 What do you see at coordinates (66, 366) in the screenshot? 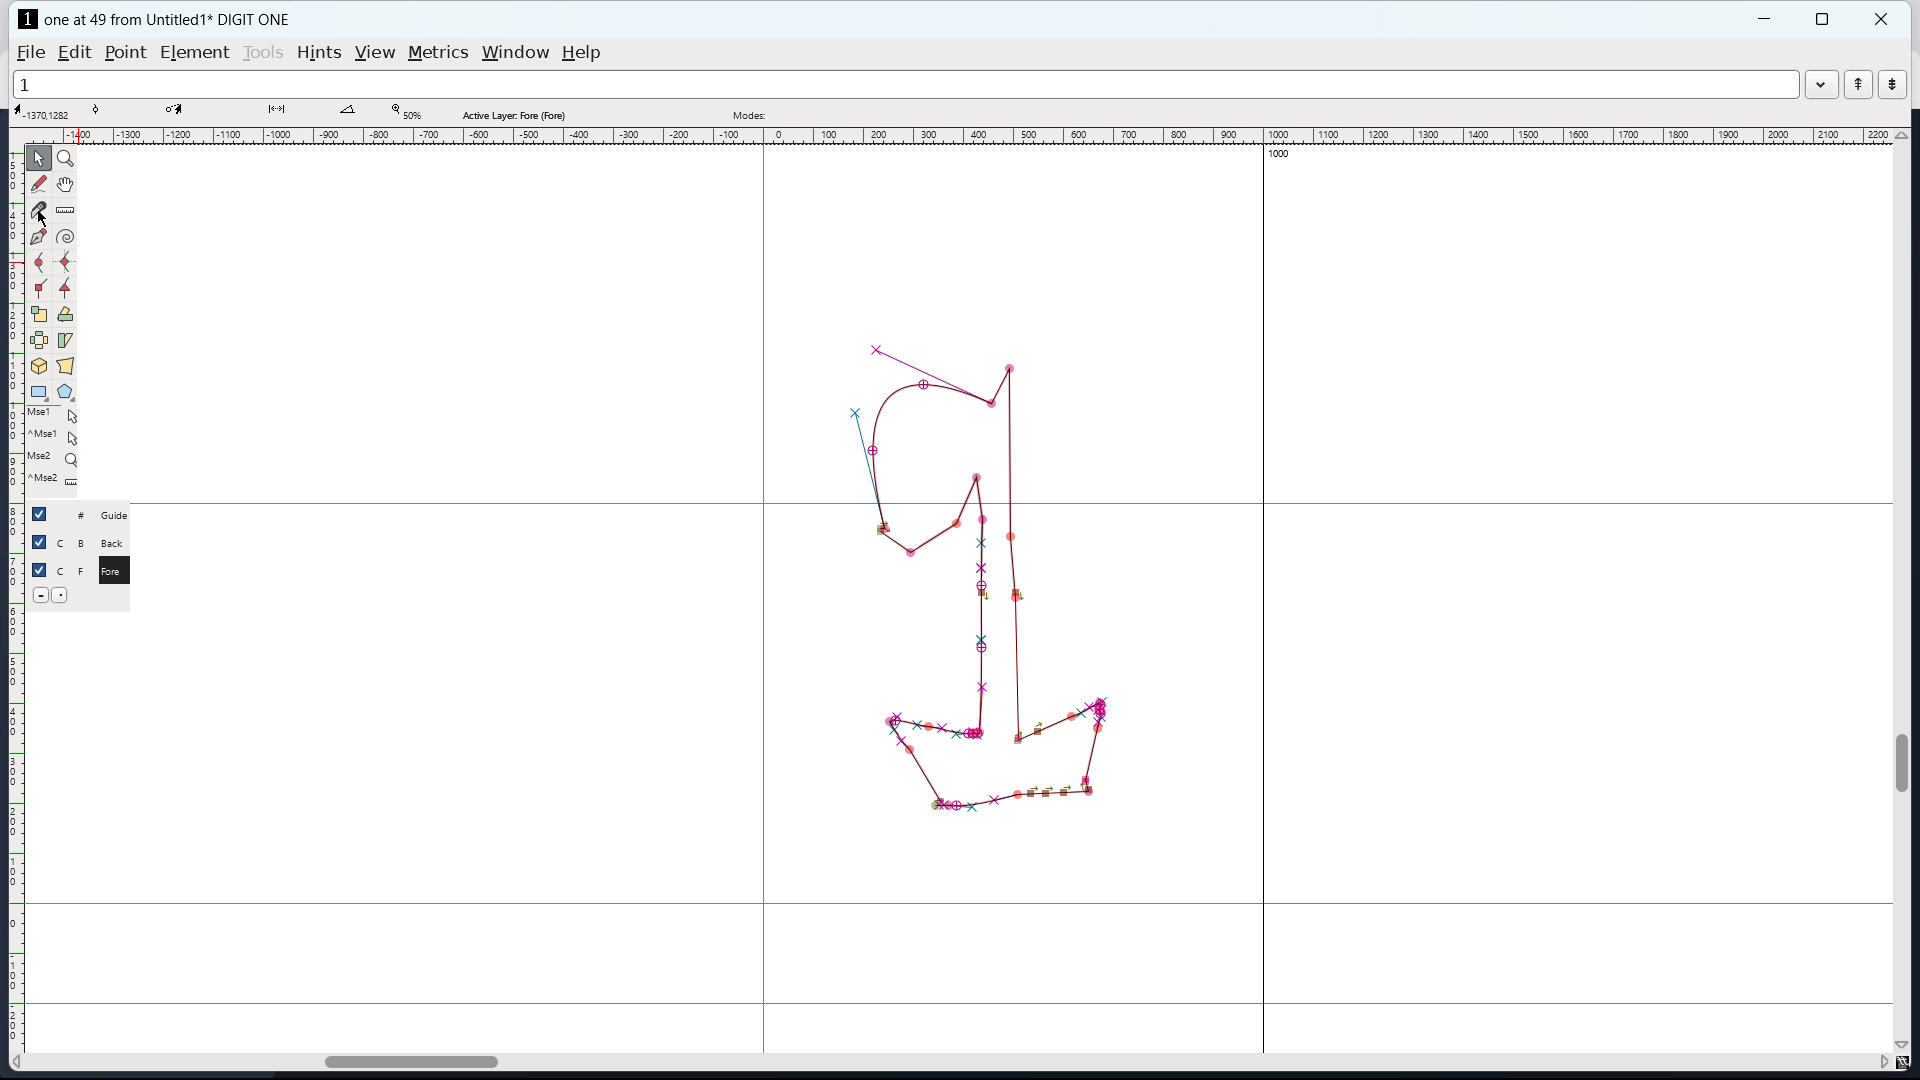
I see `perspective transformation` at bounding box center [66, 366].